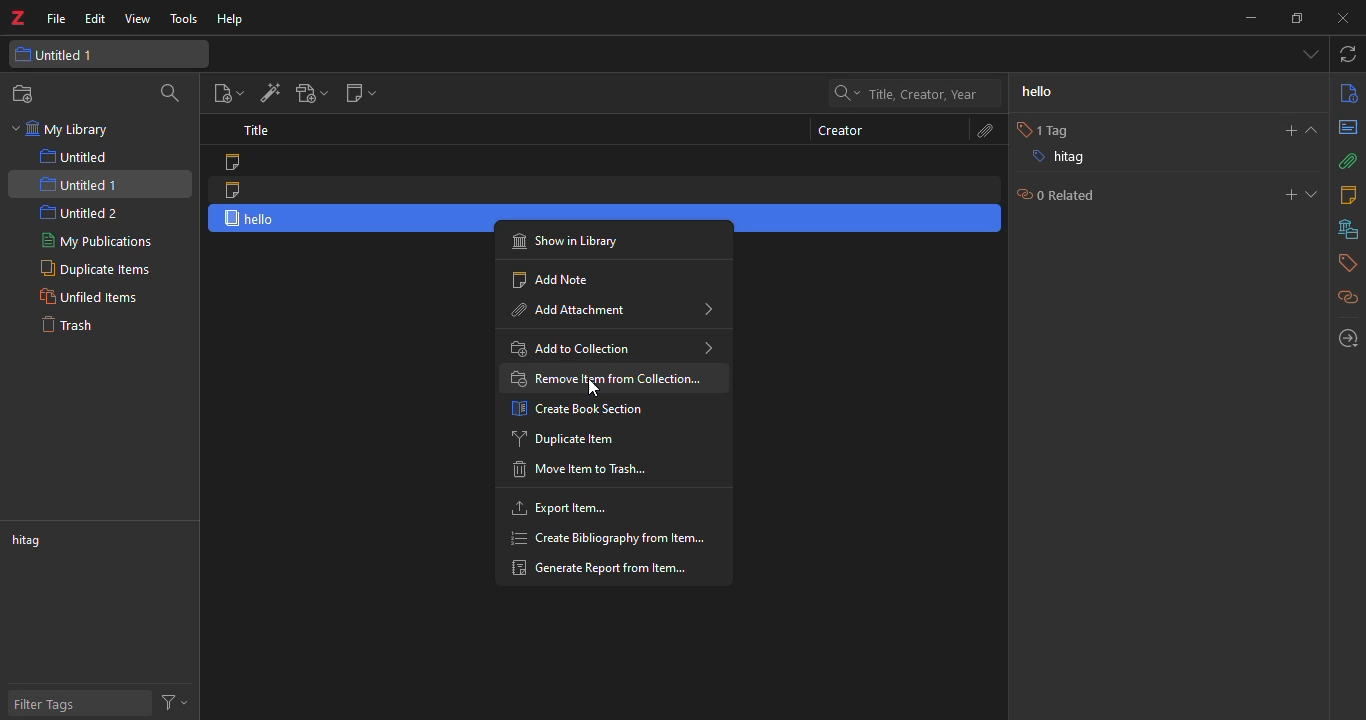  I want to click on my publications, so click(99, 243).